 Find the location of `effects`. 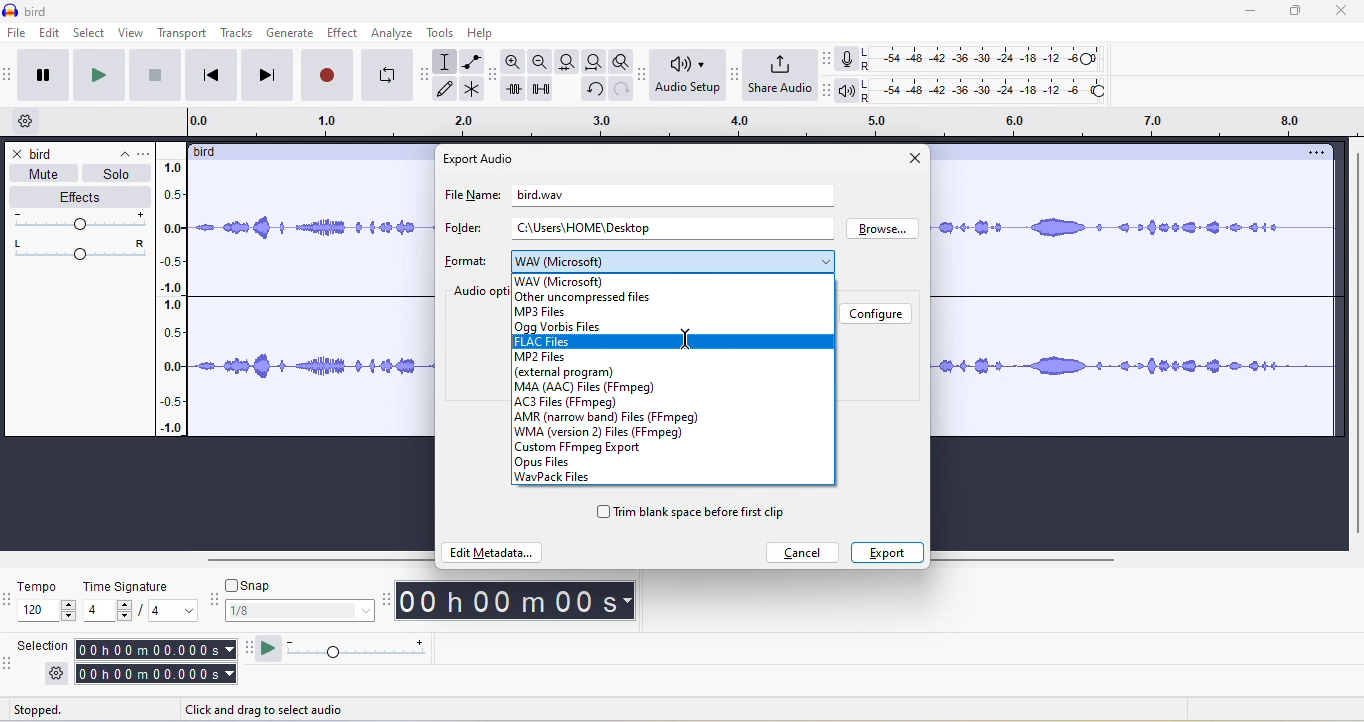

effects is located at coordinates (79, 198).